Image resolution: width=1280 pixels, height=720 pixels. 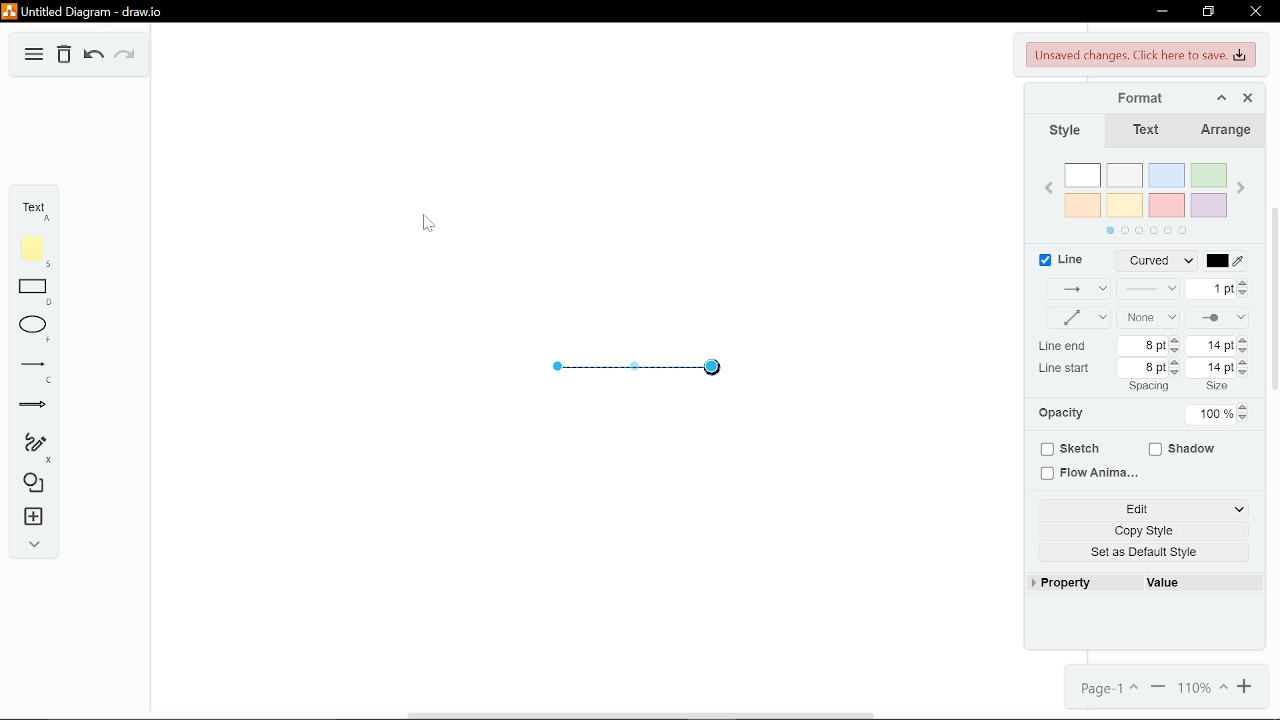 What do you see at coordinates (1142, 532) in the screenshot?
I see `Copy style` at bounding box center [1142, 532].